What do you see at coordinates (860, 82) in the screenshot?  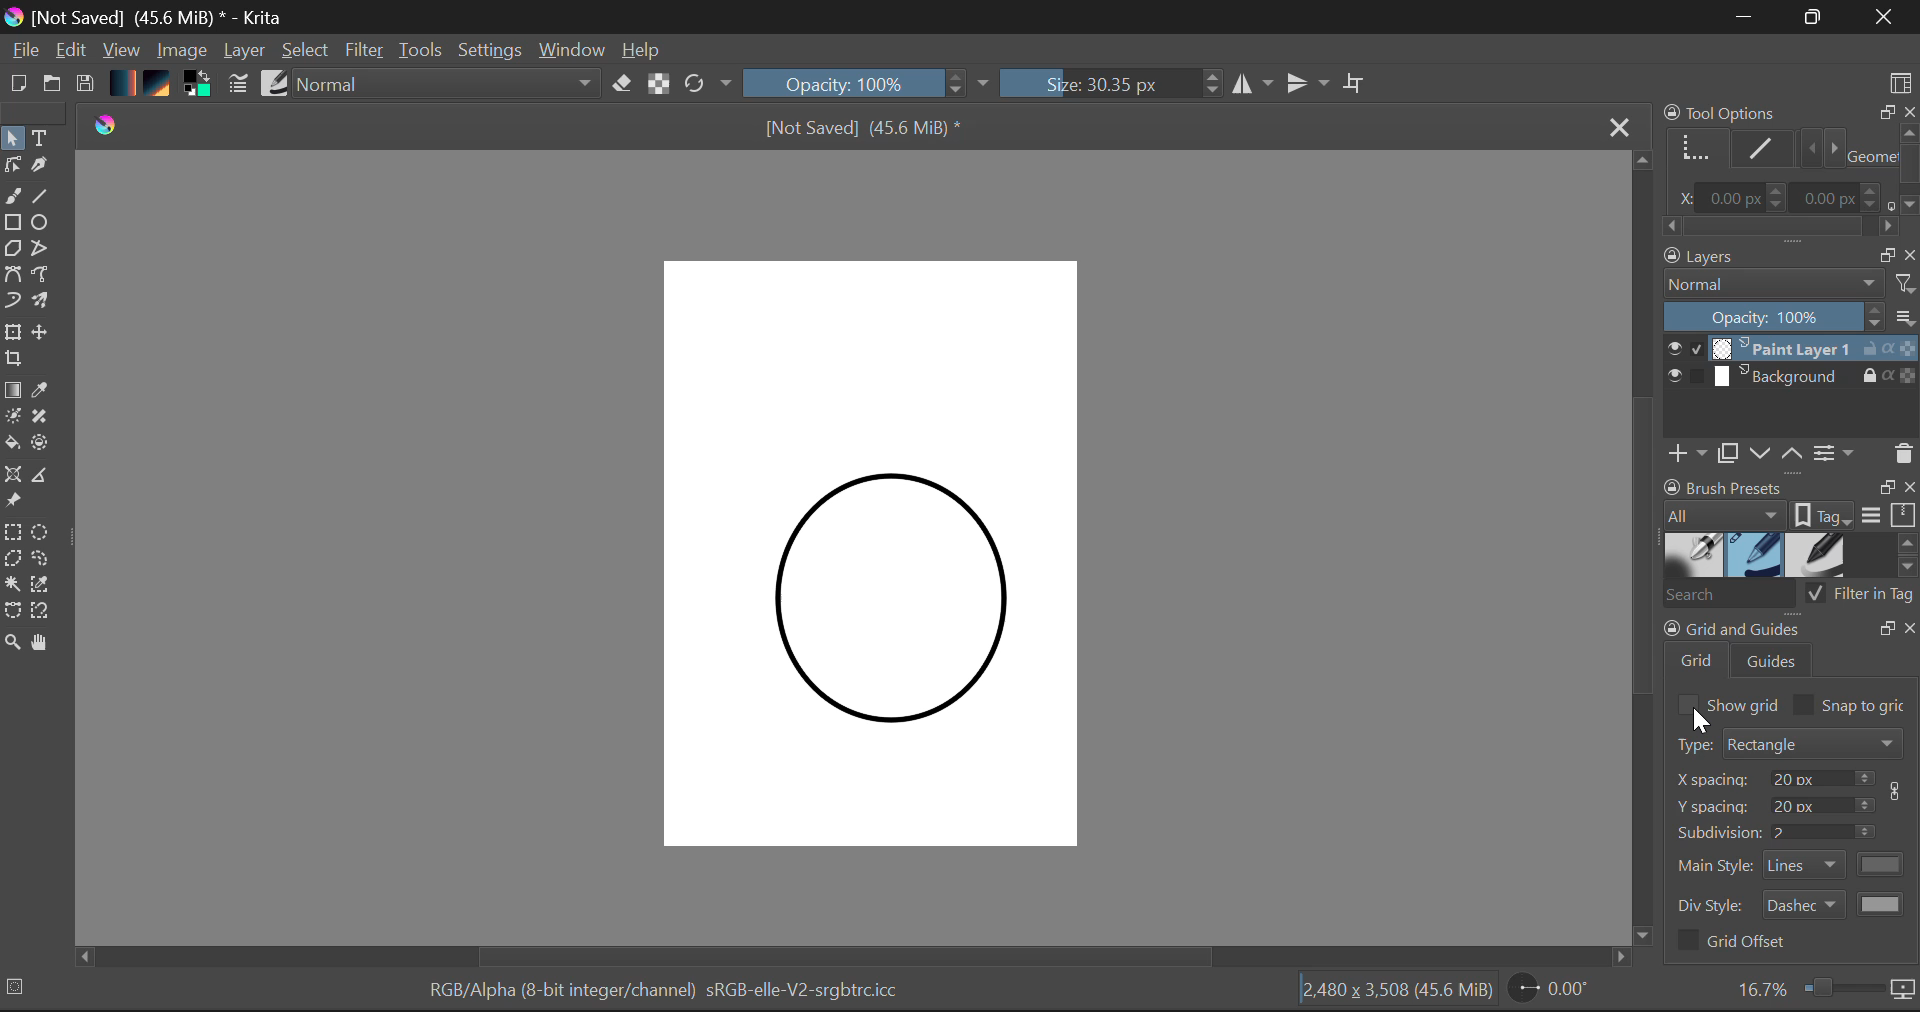 I see `Brush Stroke Opacity` at bounding box center [860, 82].